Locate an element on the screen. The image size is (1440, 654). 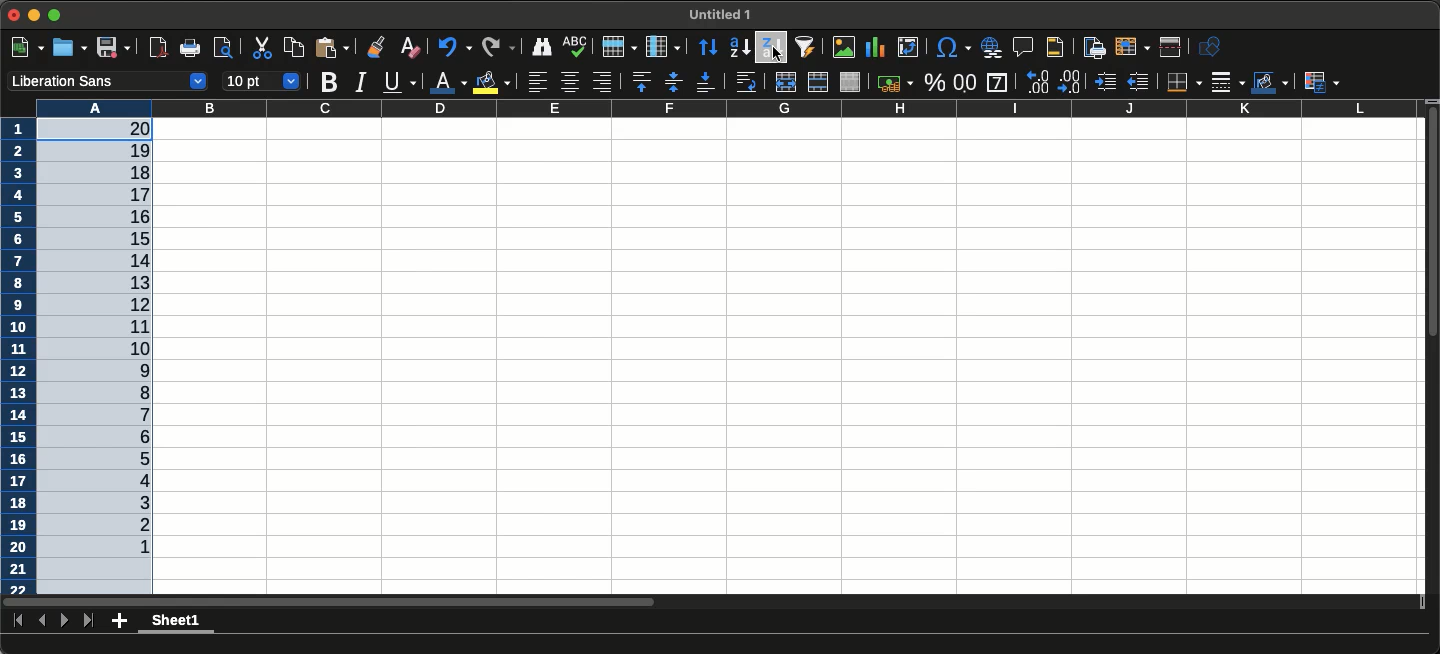
5 is located at coordinates (135, 218).